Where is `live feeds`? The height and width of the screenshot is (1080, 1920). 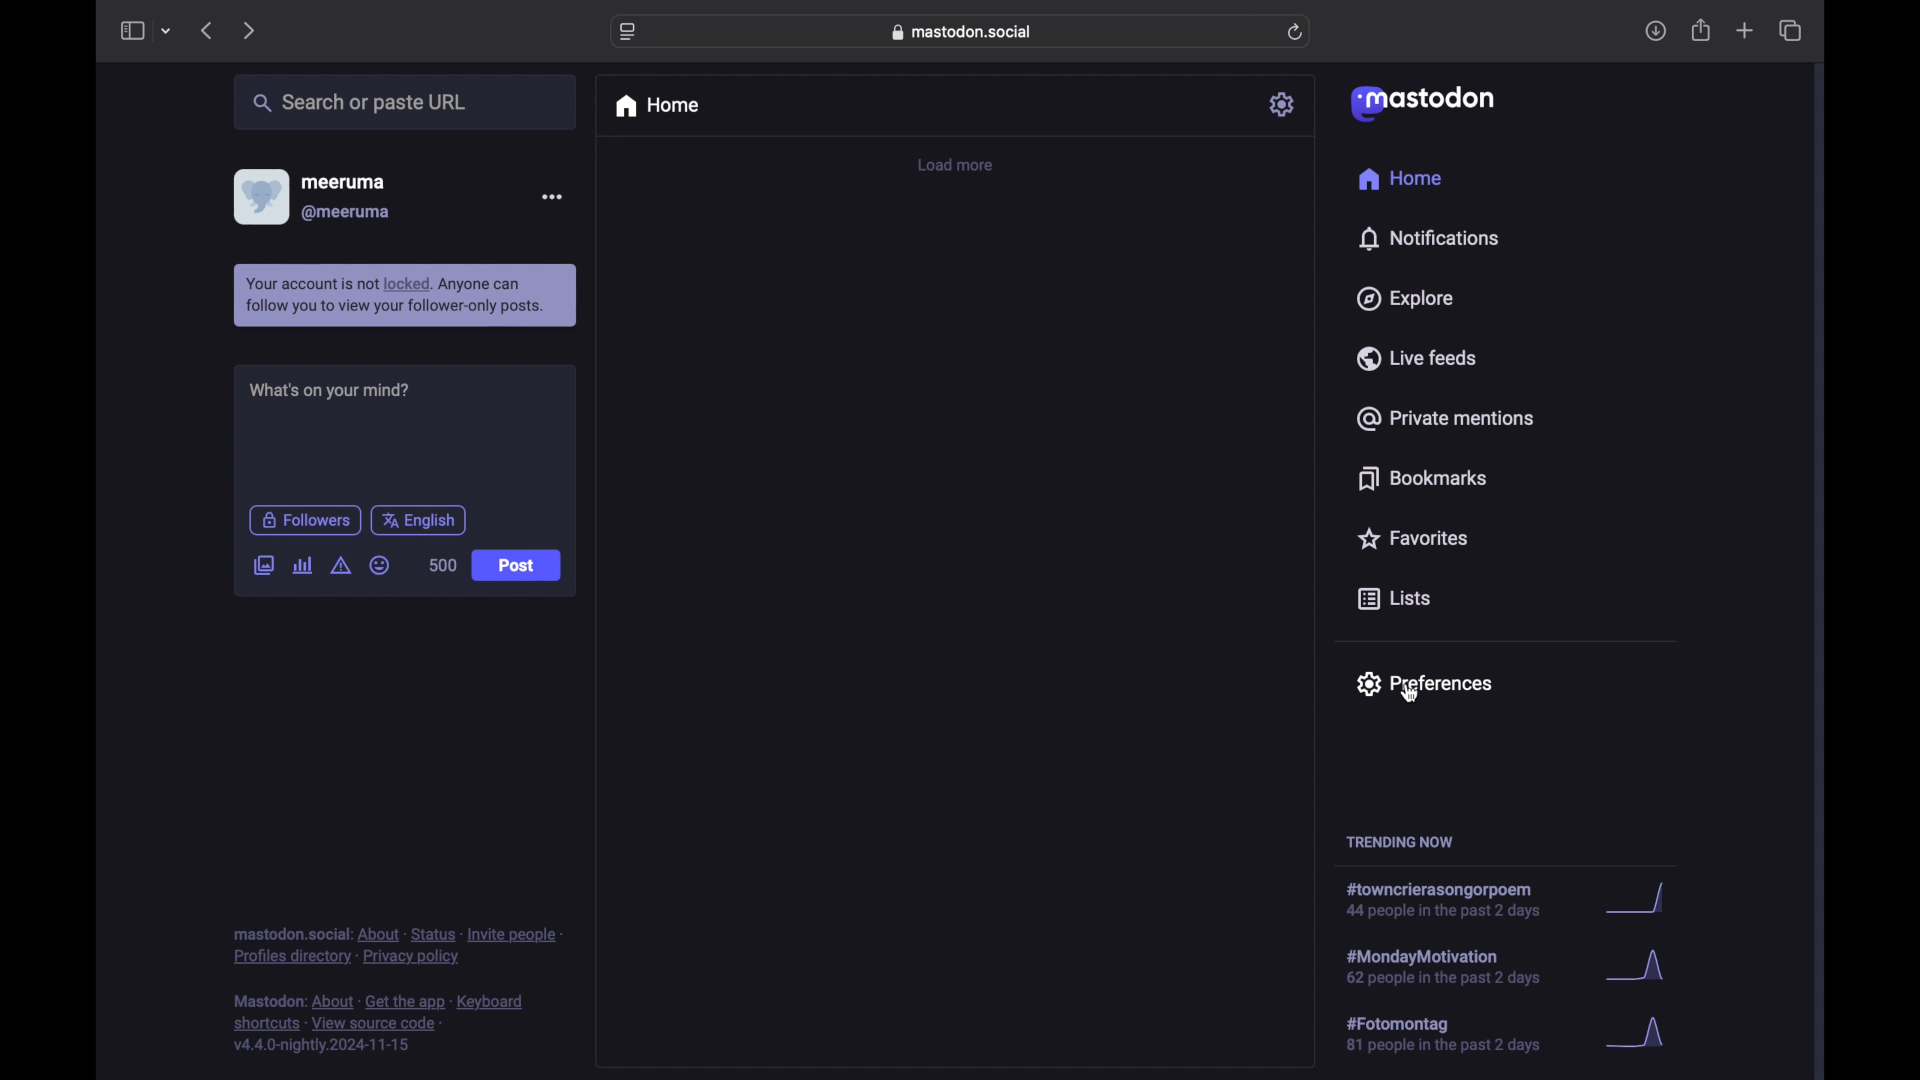 live feeds is located at coordinates (1416, 357).